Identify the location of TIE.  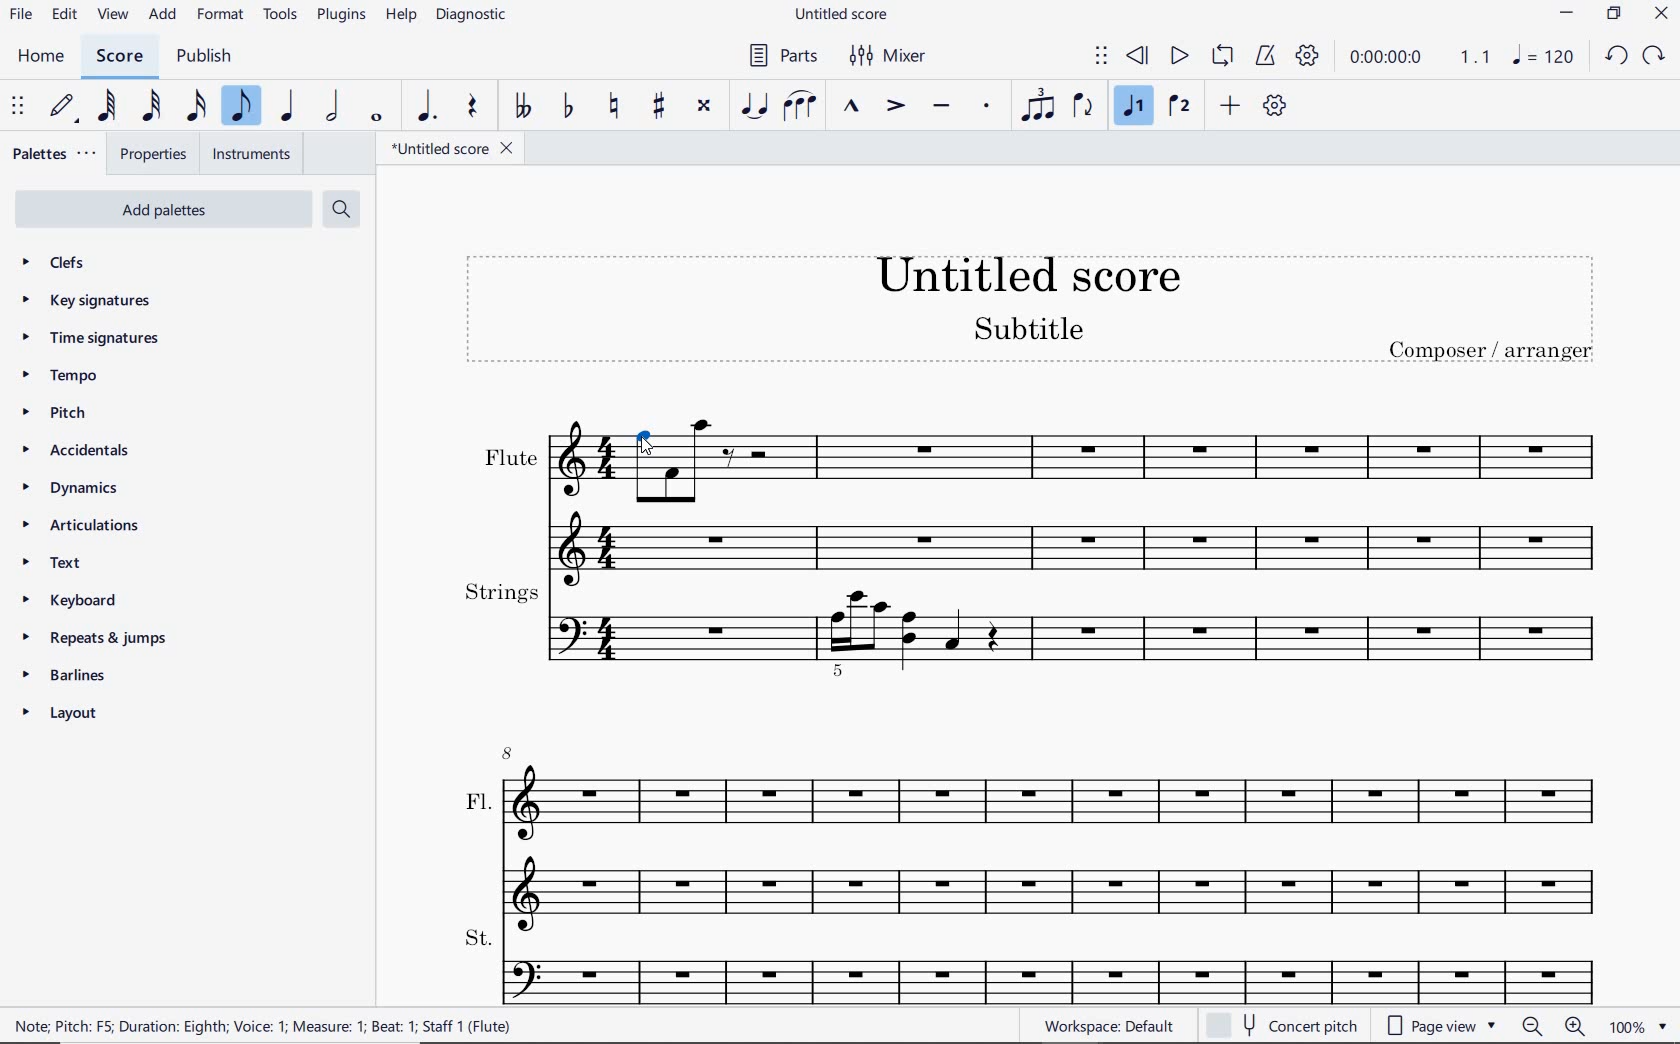
(753, 103).